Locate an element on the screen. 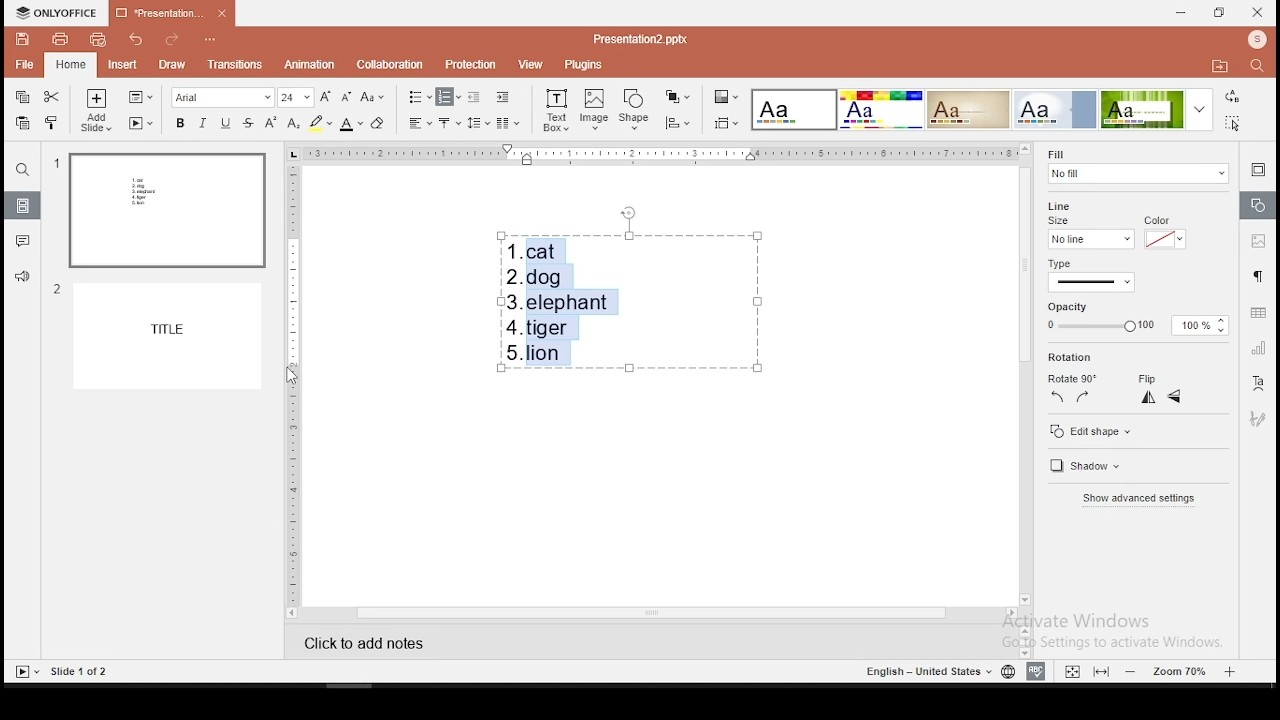 The width and height of the screenshot is (1280, 720). theme  is located at coordinates (1057, 109).